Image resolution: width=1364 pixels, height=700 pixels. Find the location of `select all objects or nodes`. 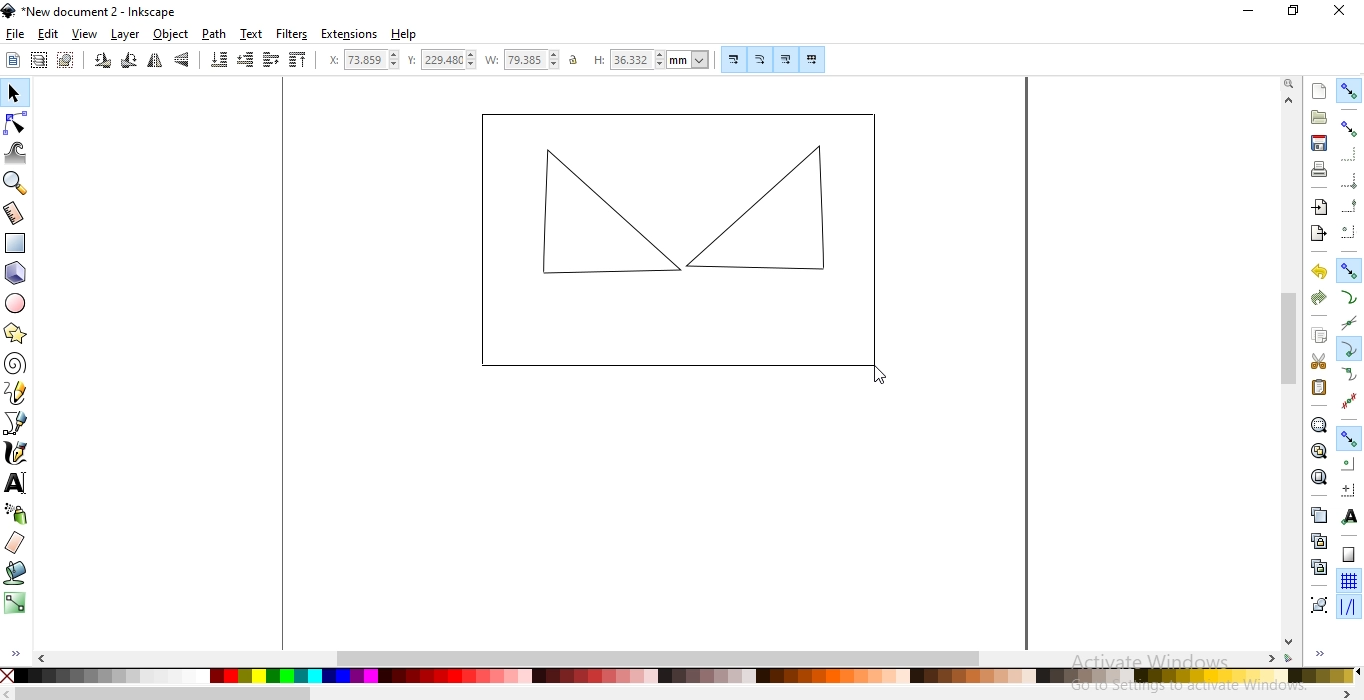

select all objects or nodes is located at coordinates (12, 60).